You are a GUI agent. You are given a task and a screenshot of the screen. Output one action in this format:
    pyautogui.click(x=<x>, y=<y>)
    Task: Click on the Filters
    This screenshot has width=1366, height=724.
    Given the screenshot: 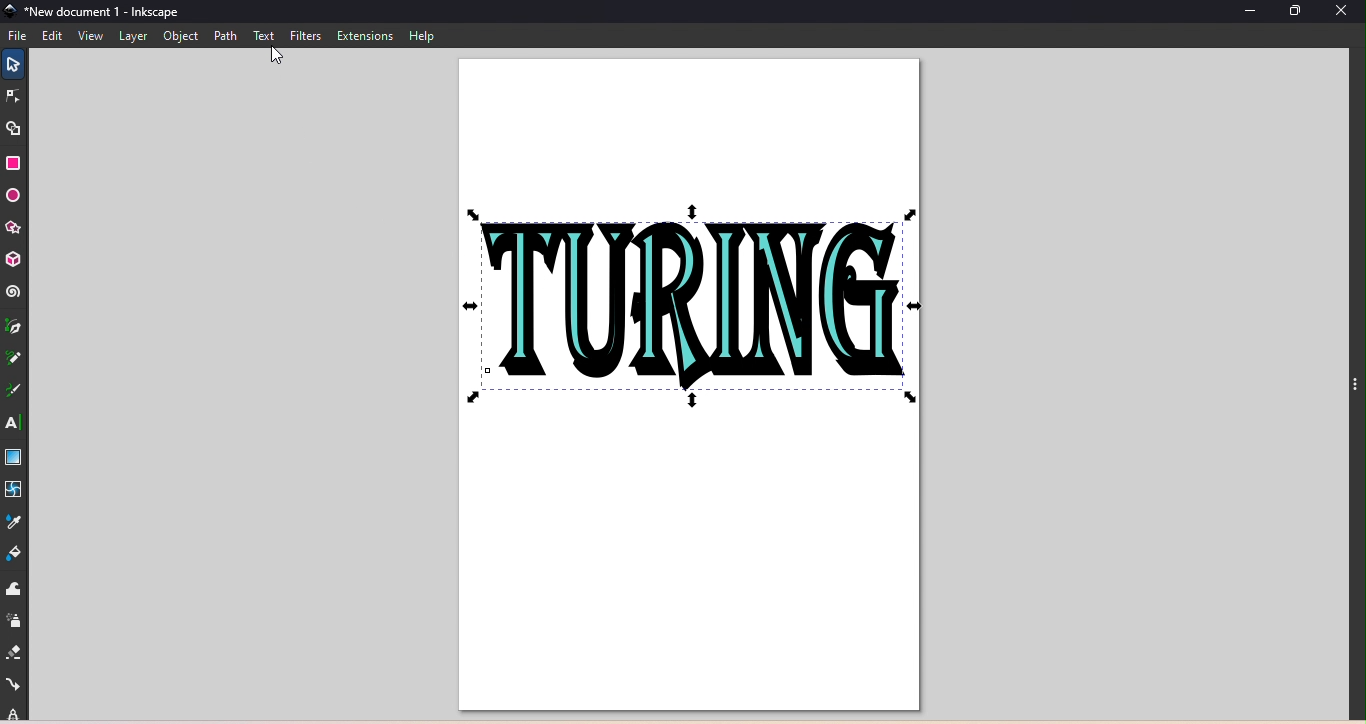 What is the action you would take?
    pyautogui.click(x=304, y=34)
    